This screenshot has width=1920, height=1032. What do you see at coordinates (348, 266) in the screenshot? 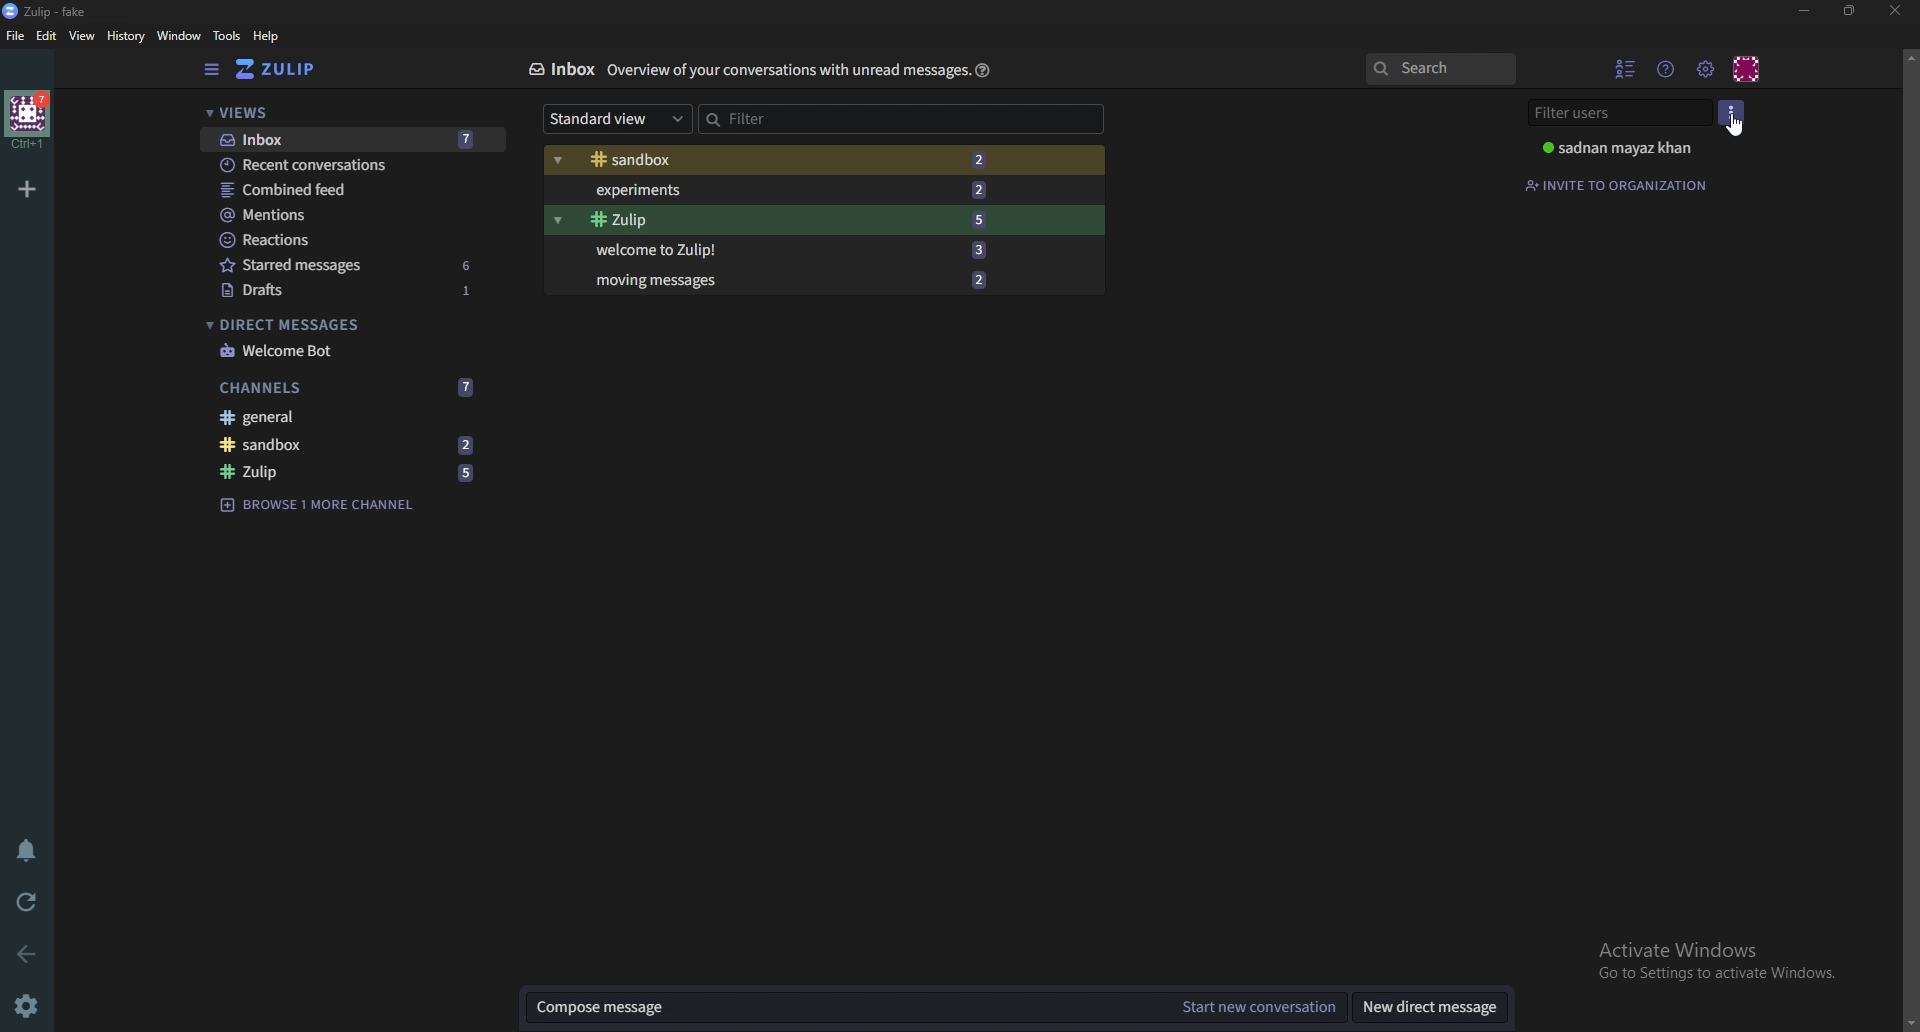
I see `Starred messages` at bounding box center [348, 266].